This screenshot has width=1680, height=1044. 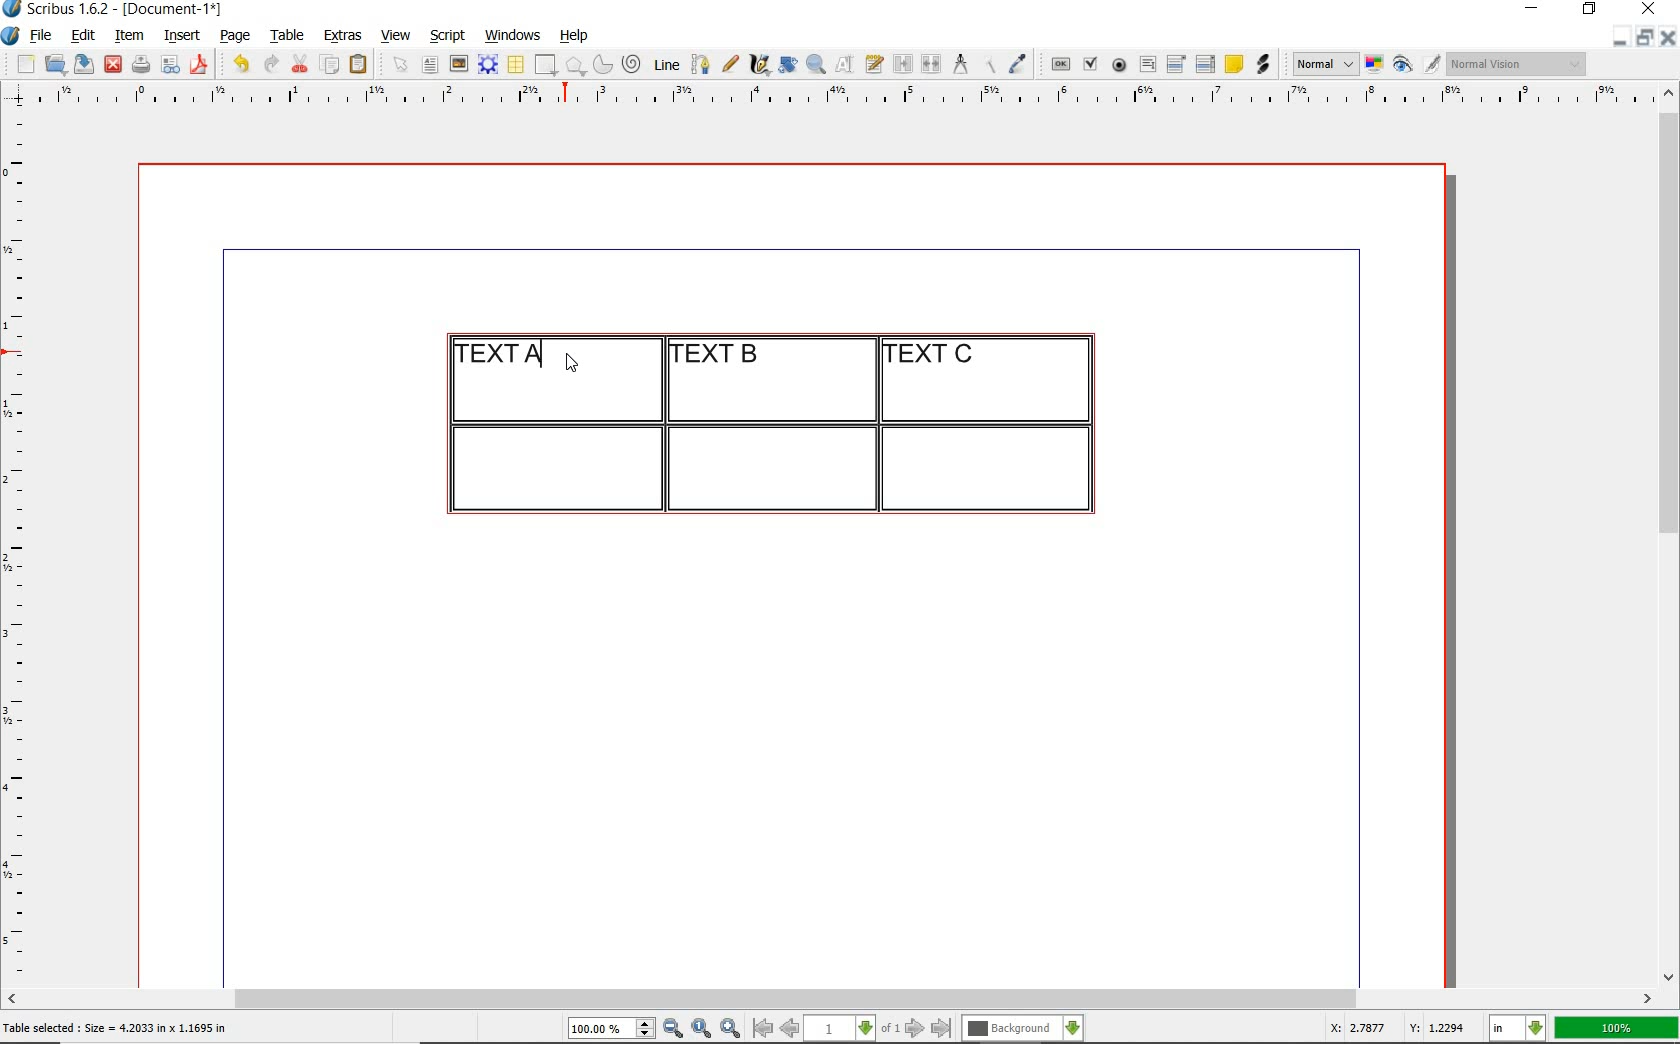 I want to click on line, so click(x=664, y=64).